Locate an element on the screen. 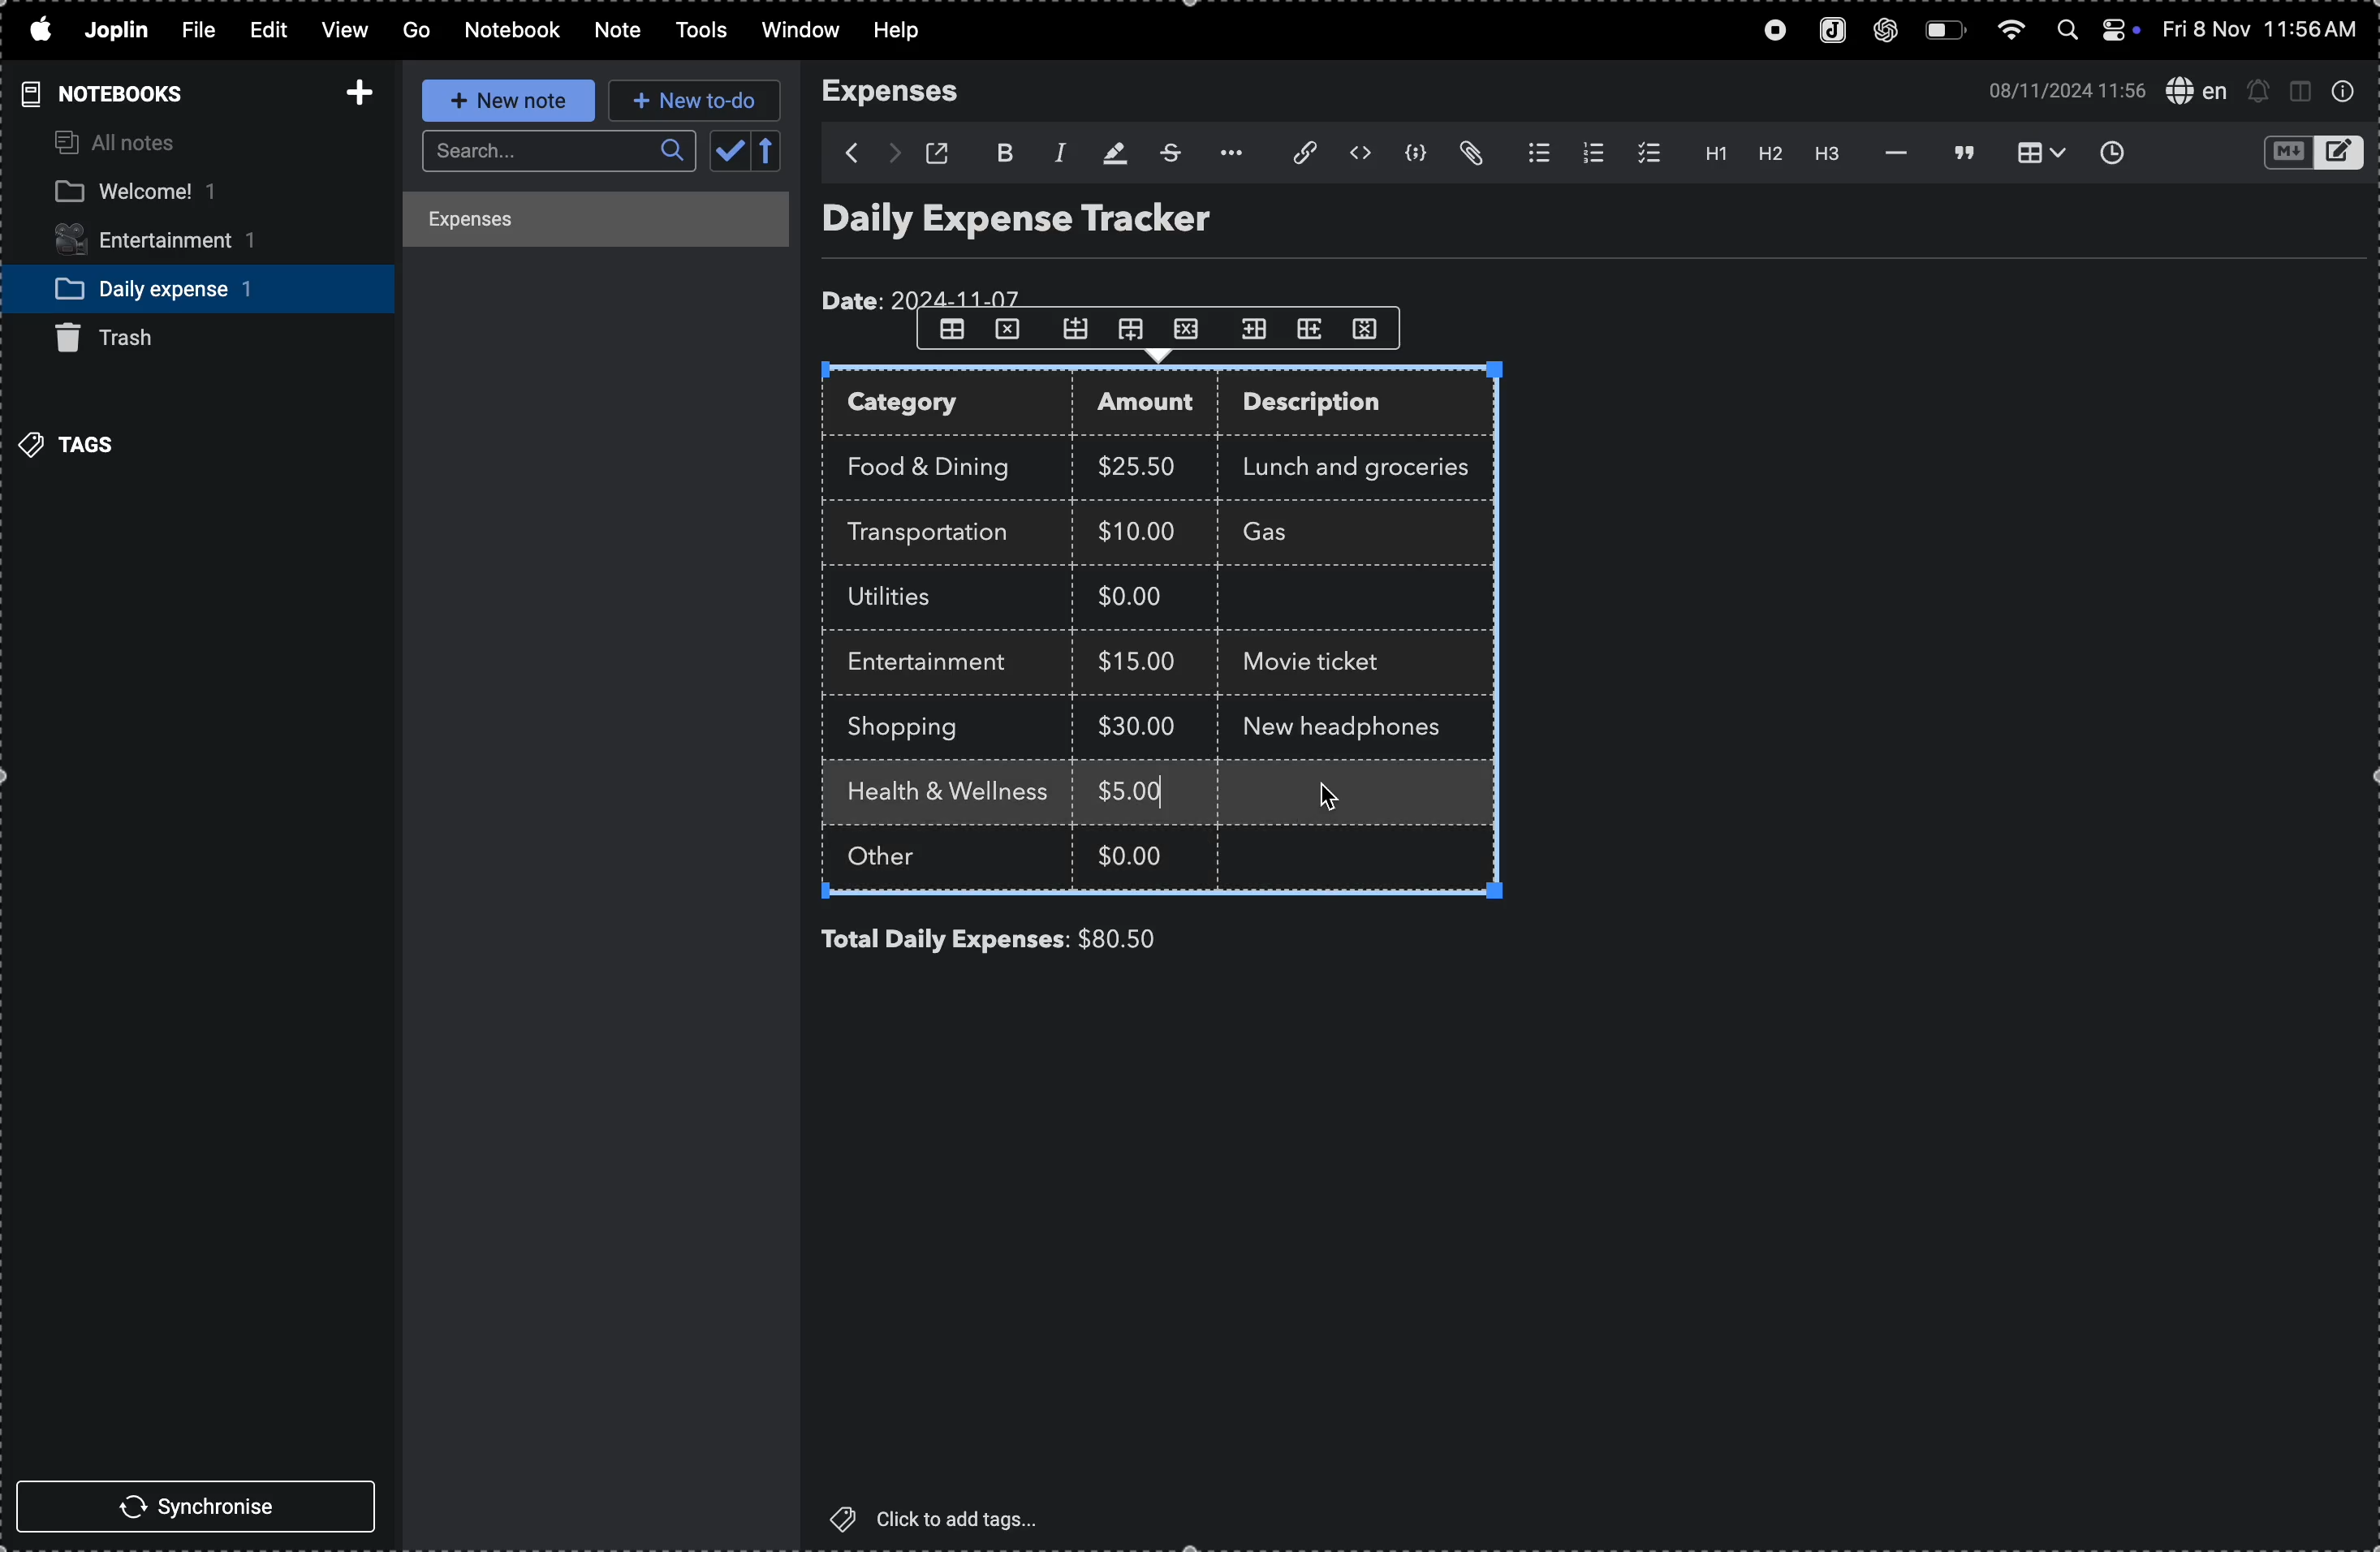 The height and width of the screenshot is (1552, 2380). all notes is located at coordinates (120, 144).